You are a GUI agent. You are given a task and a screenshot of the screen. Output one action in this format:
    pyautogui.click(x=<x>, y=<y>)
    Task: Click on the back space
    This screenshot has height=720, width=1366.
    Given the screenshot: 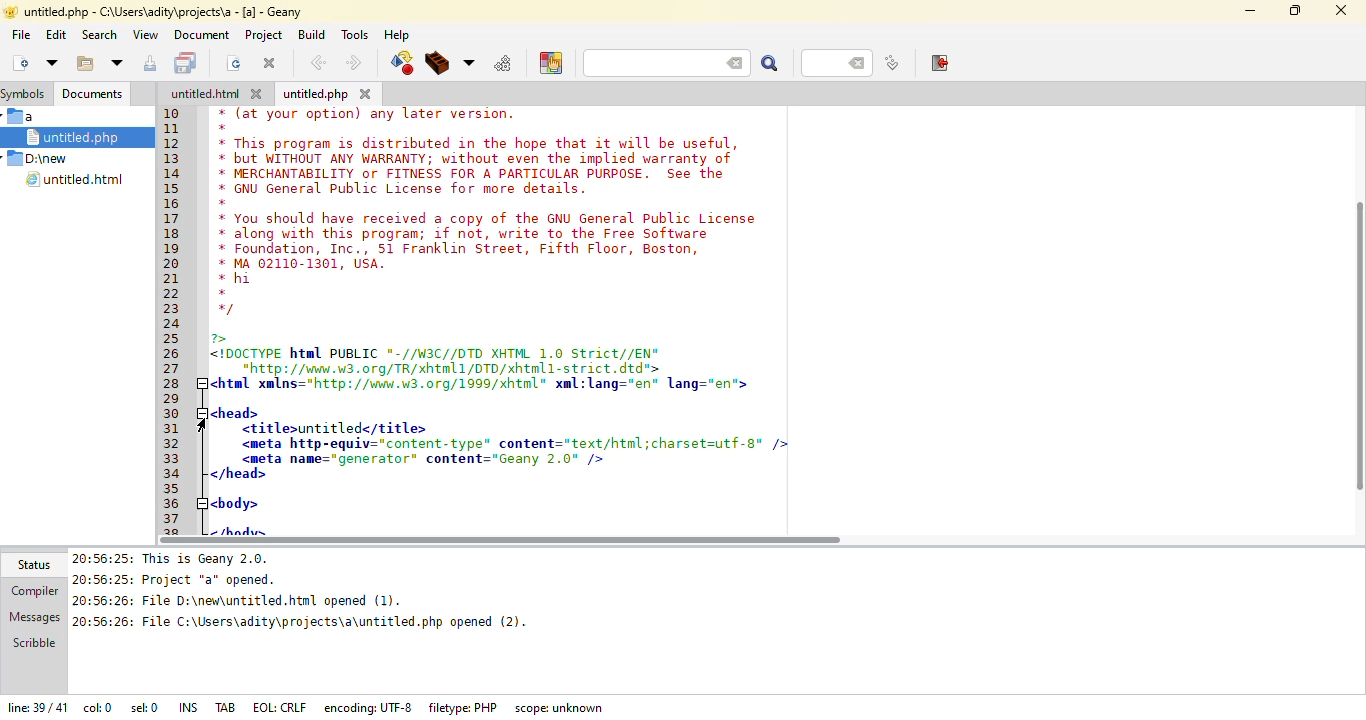 What is the action you would take?
    pyautogui.click(x=735, y=61)
    